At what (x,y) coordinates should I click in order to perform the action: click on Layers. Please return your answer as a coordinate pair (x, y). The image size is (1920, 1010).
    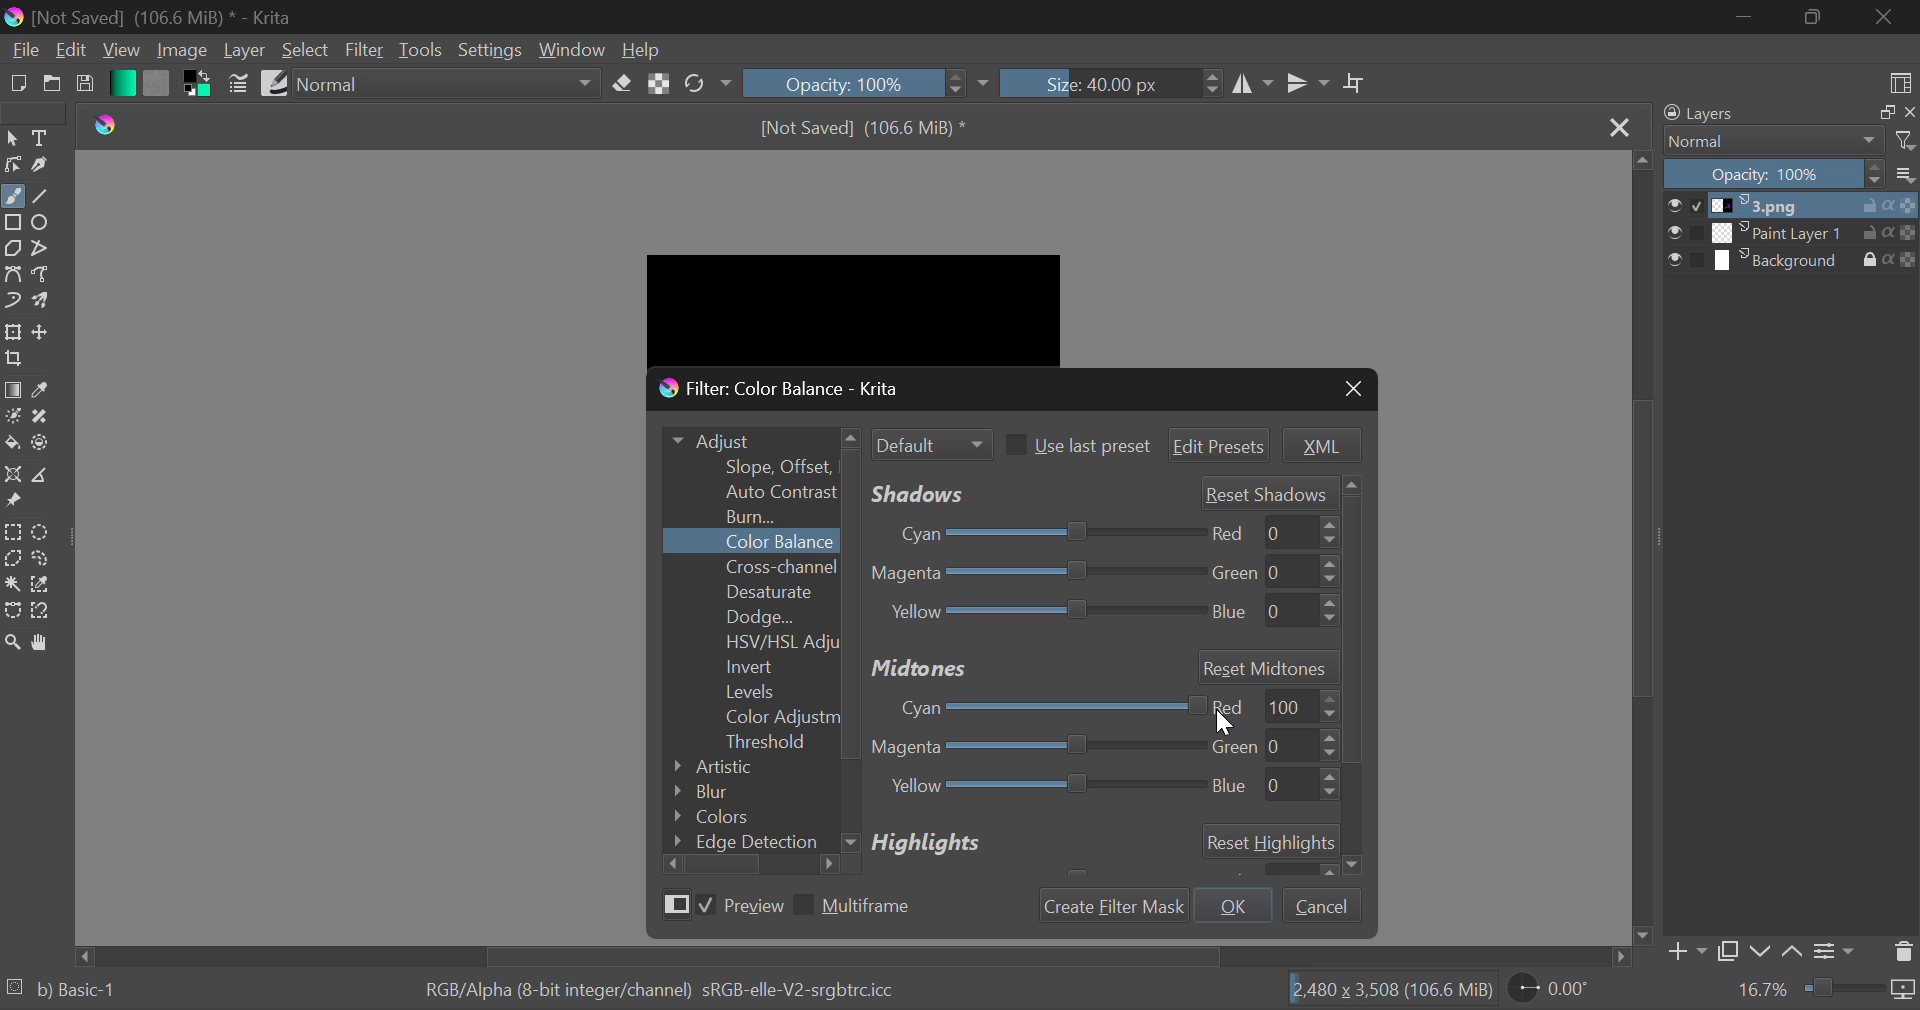
    Looking at the image, I should click on (1762, 113).